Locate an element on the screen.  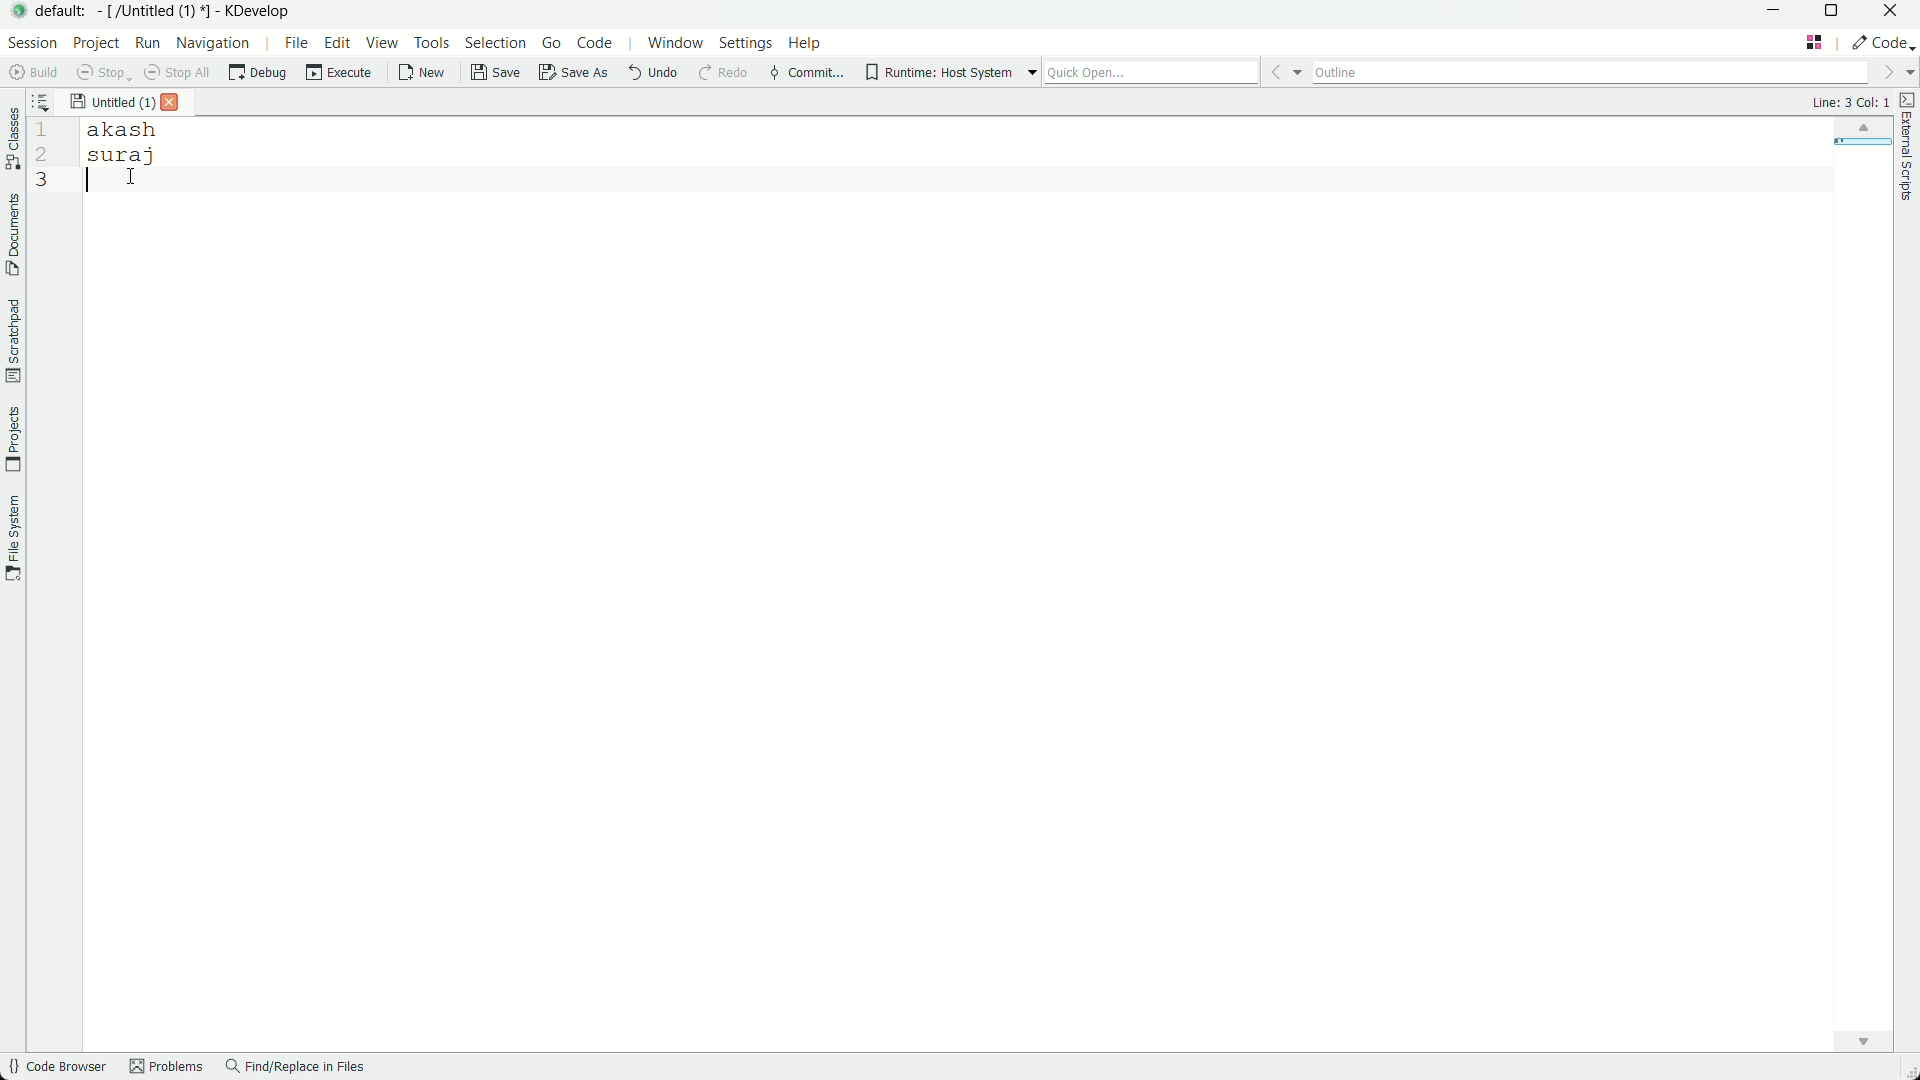
zoomed in code - akash suraj is located at coordinates (137, 143).